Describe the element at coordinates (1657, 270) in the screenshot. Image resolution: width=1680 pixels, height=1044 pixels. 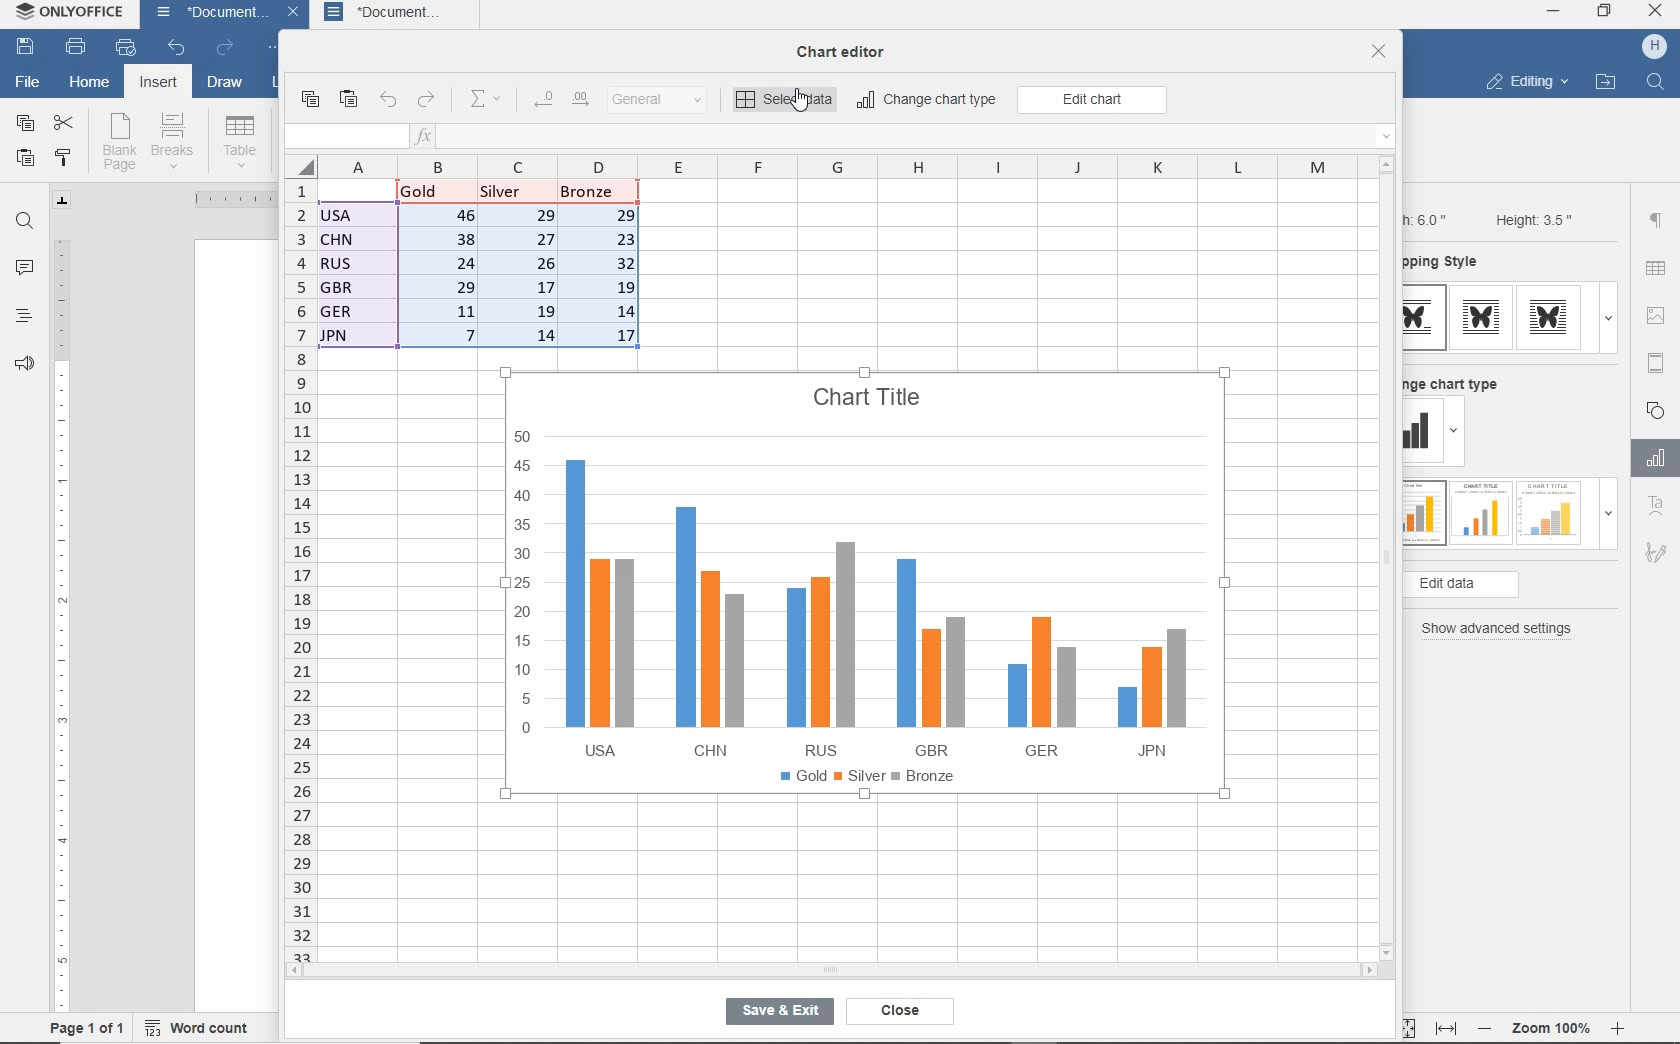
I see `table` at that location.